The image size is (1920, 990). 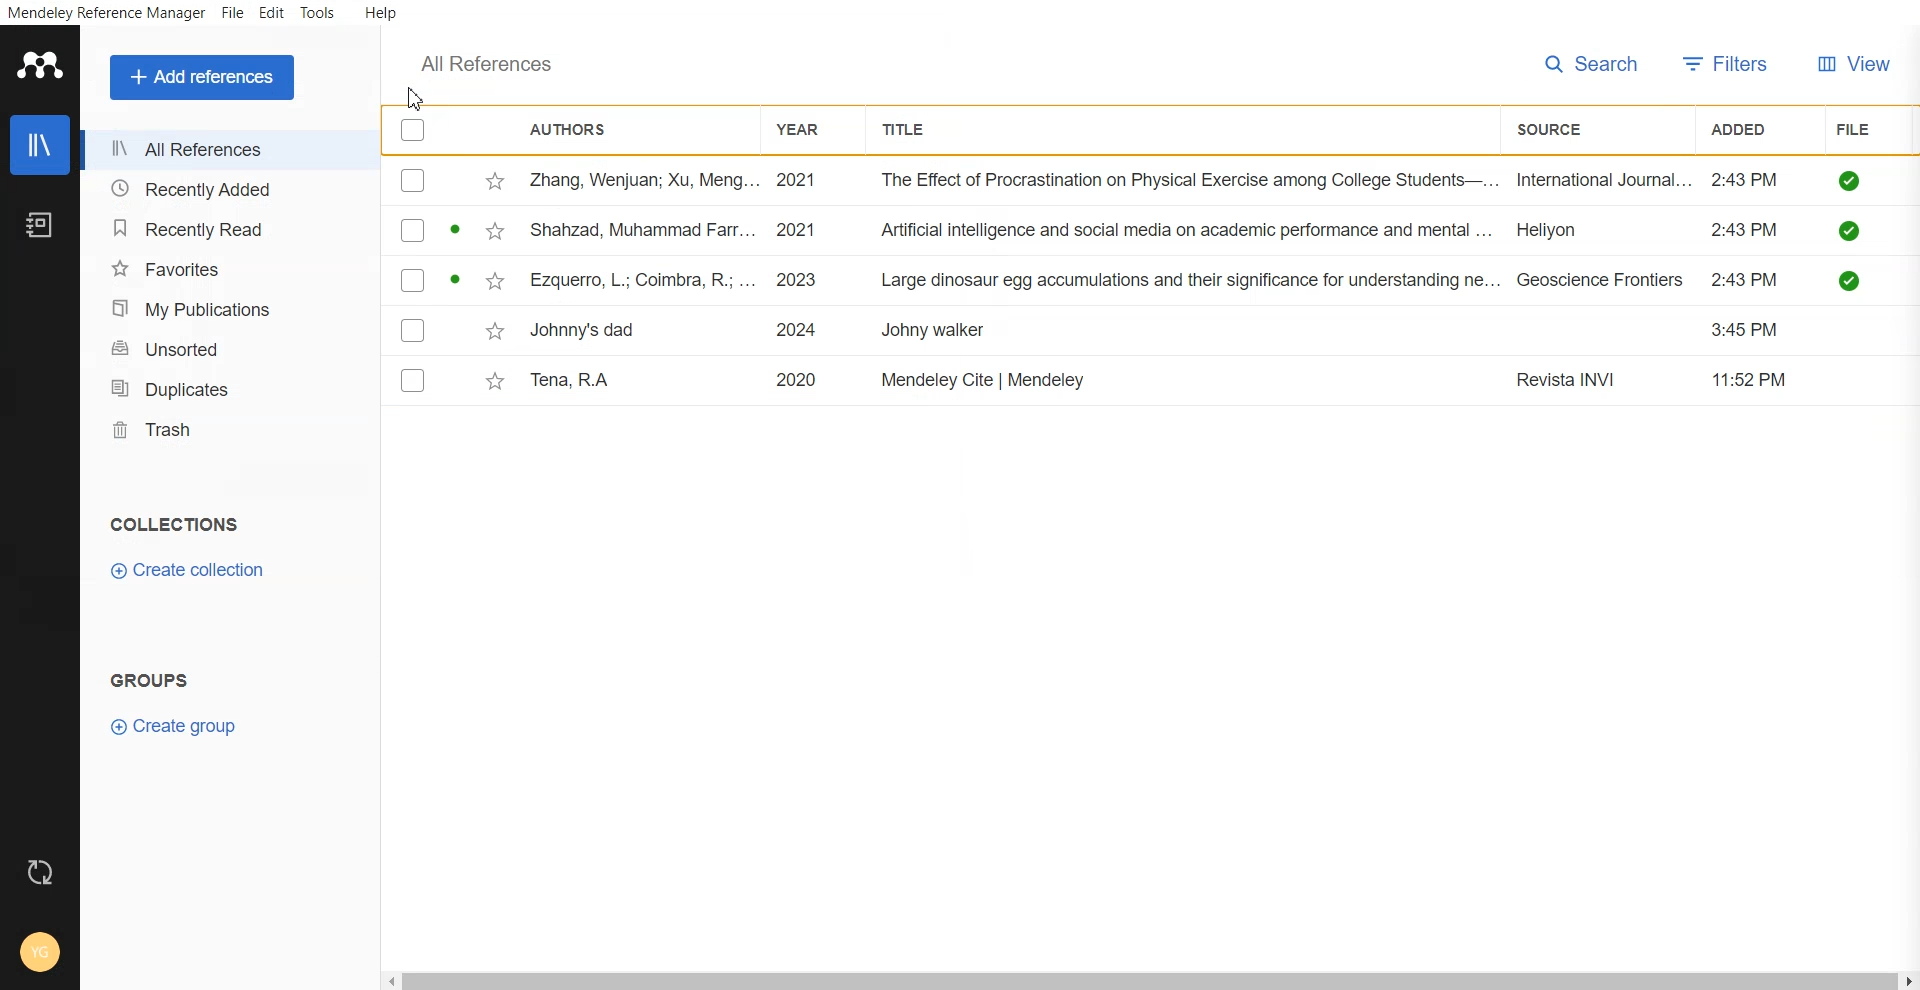 I want to click on View, so click(x=1855, y=66).